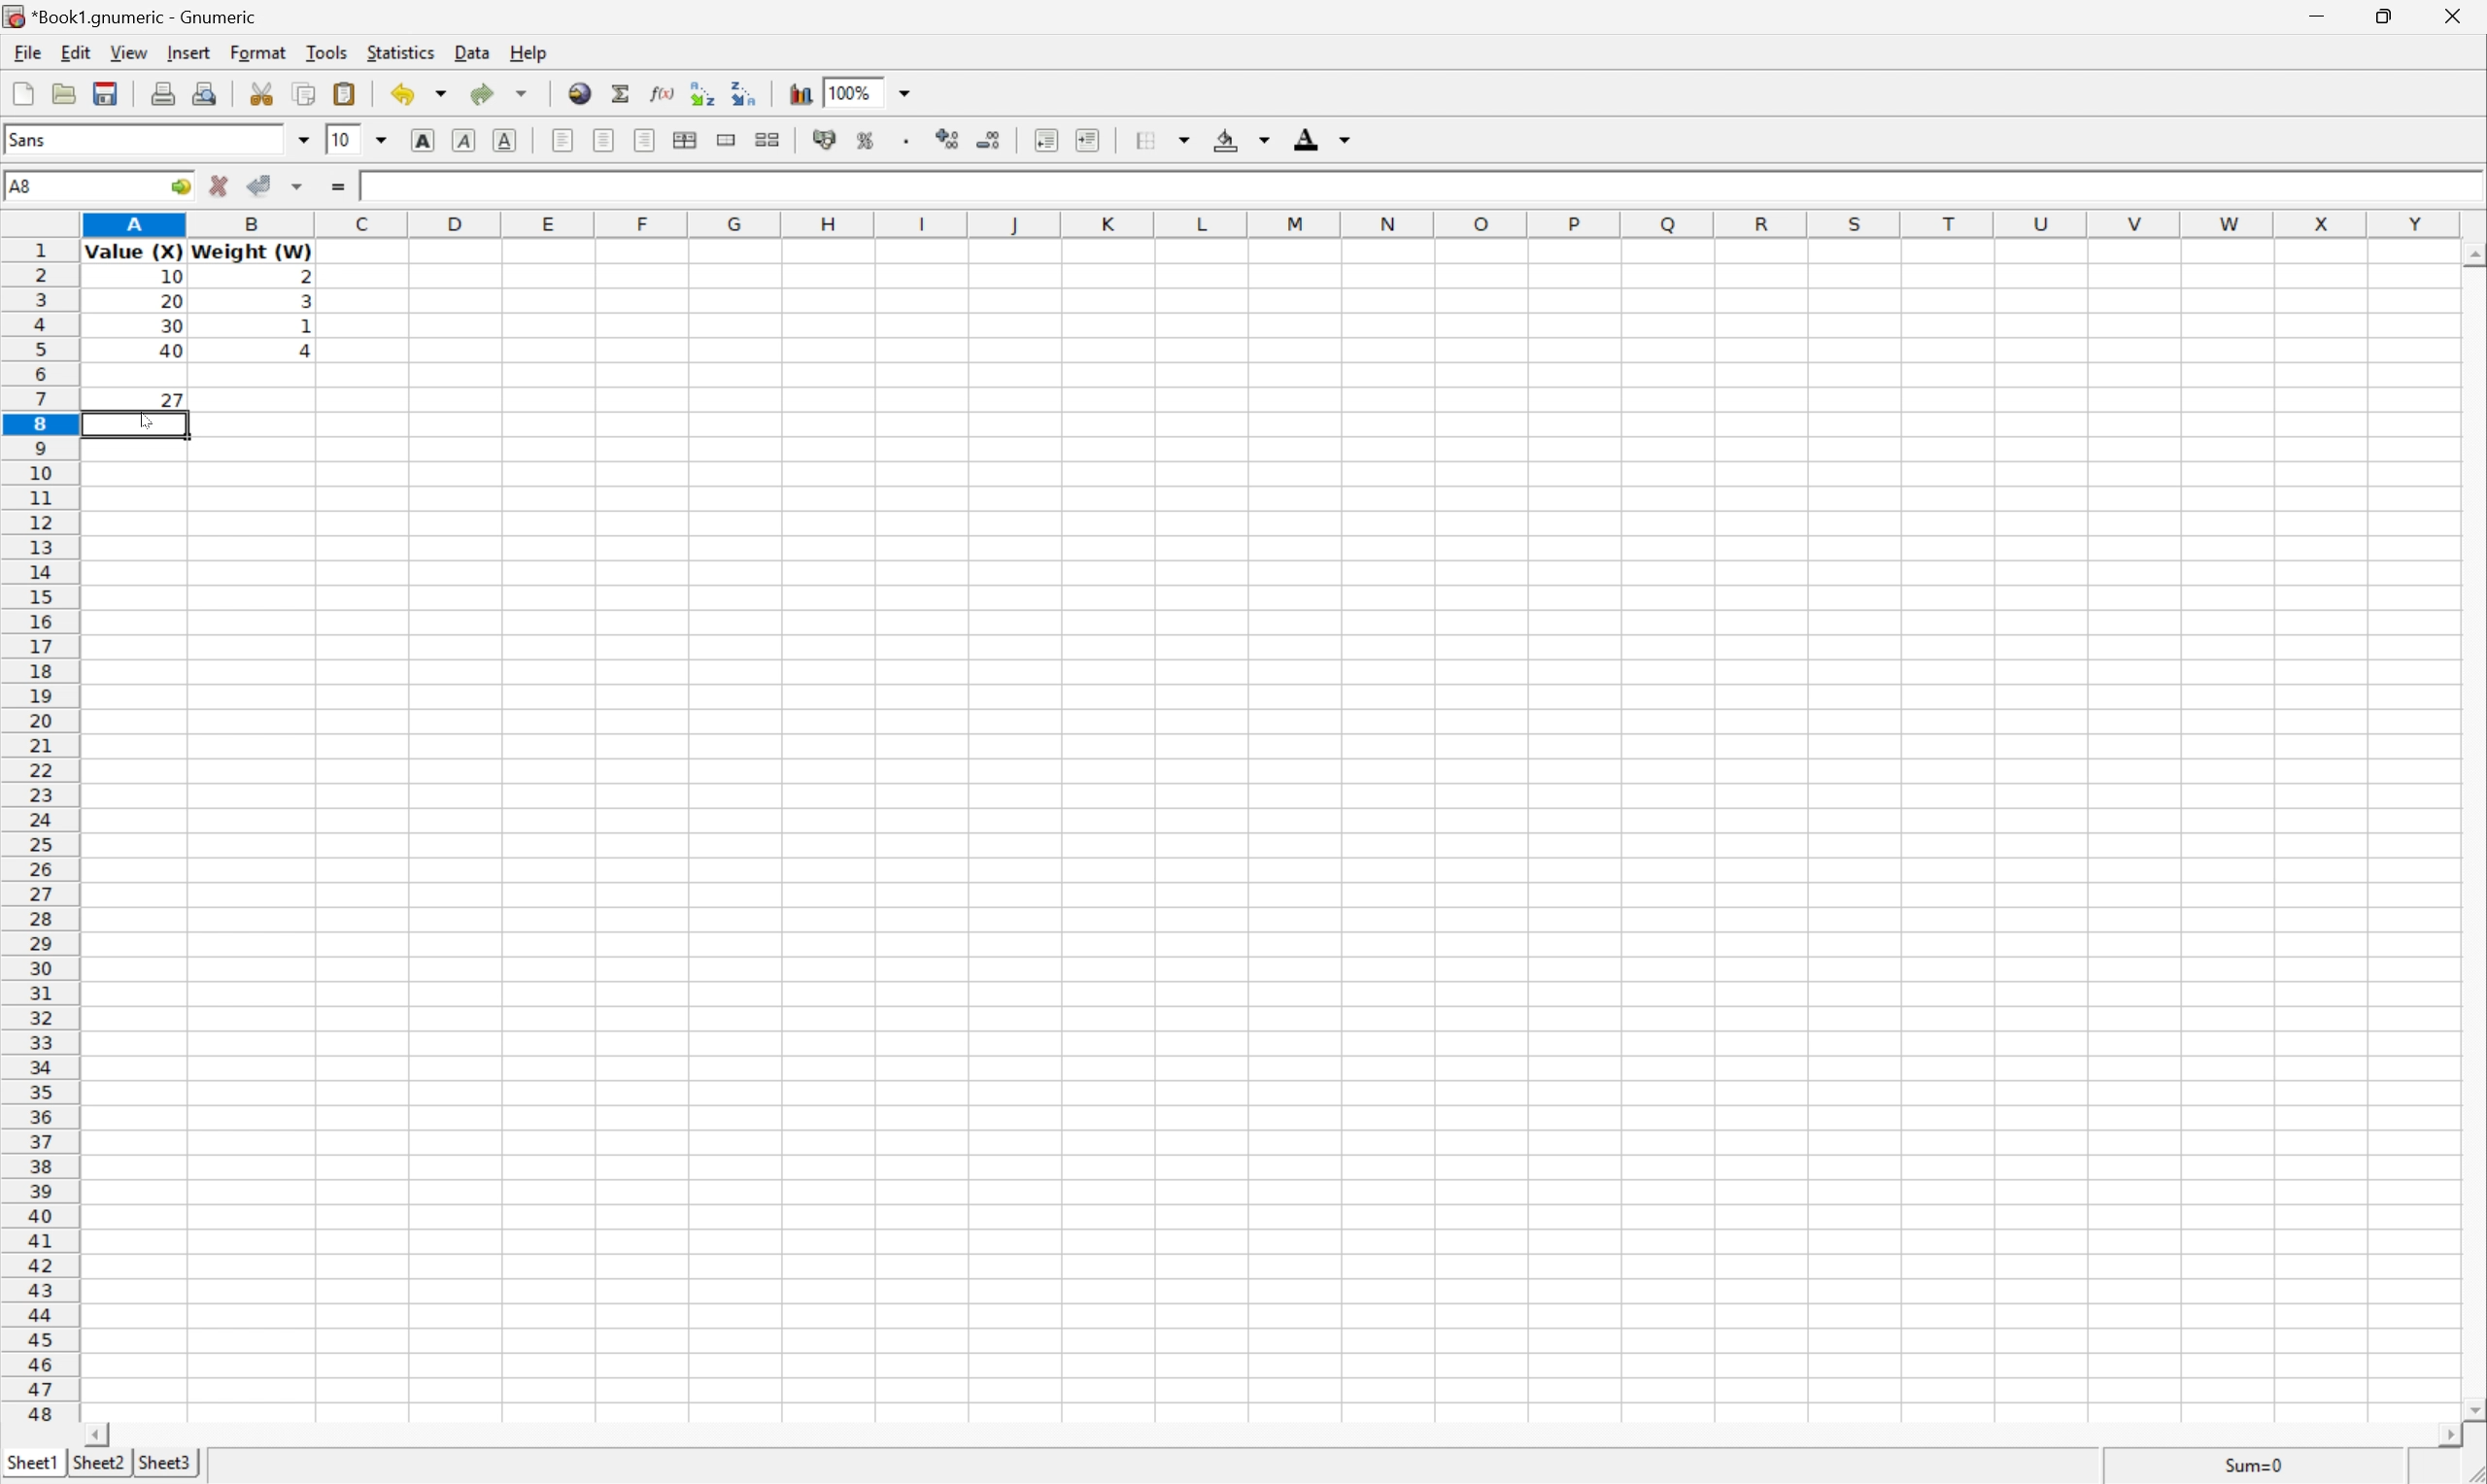 Image resolution: width=2487 pixels, height=1484 pixels. What do you see at coordinates (132, 251) in the screenshot?
I see `Value (X)` at bounding box center [132, 251].